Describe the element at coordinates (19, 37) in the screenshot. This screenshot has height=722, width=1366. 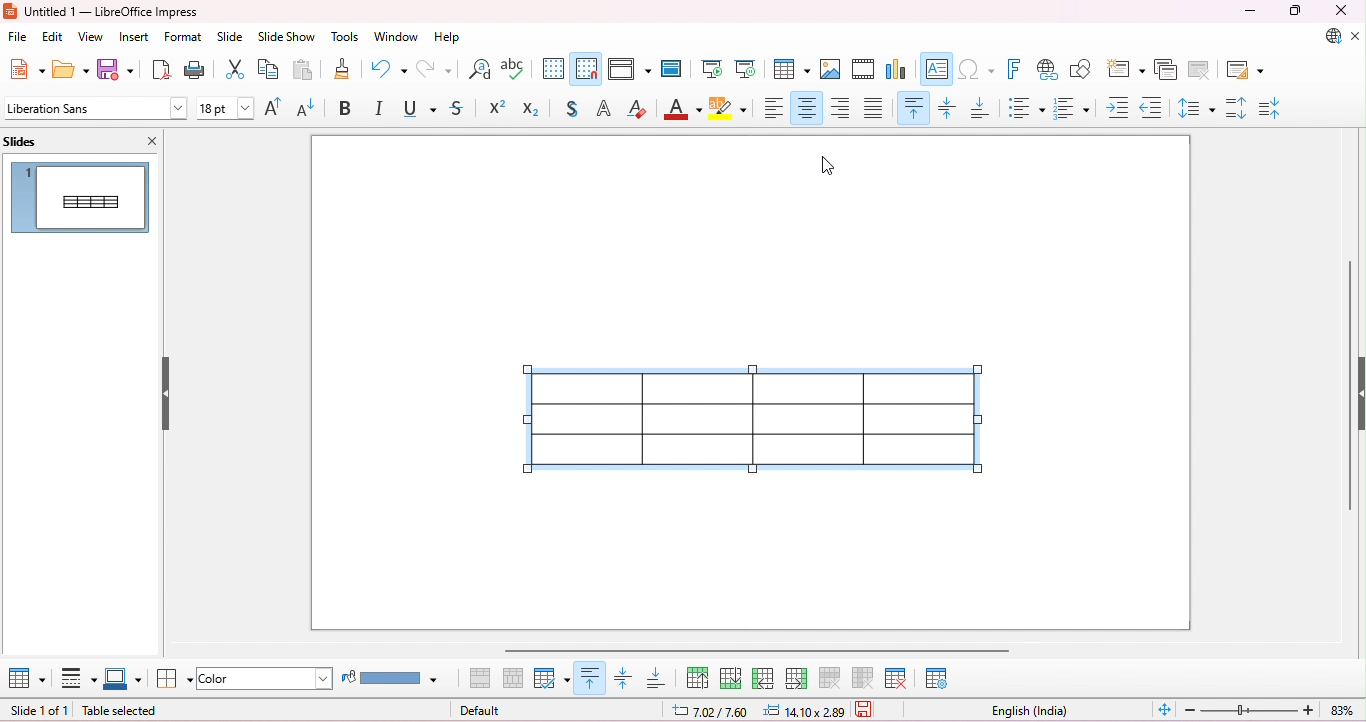
I see `file` at that location.